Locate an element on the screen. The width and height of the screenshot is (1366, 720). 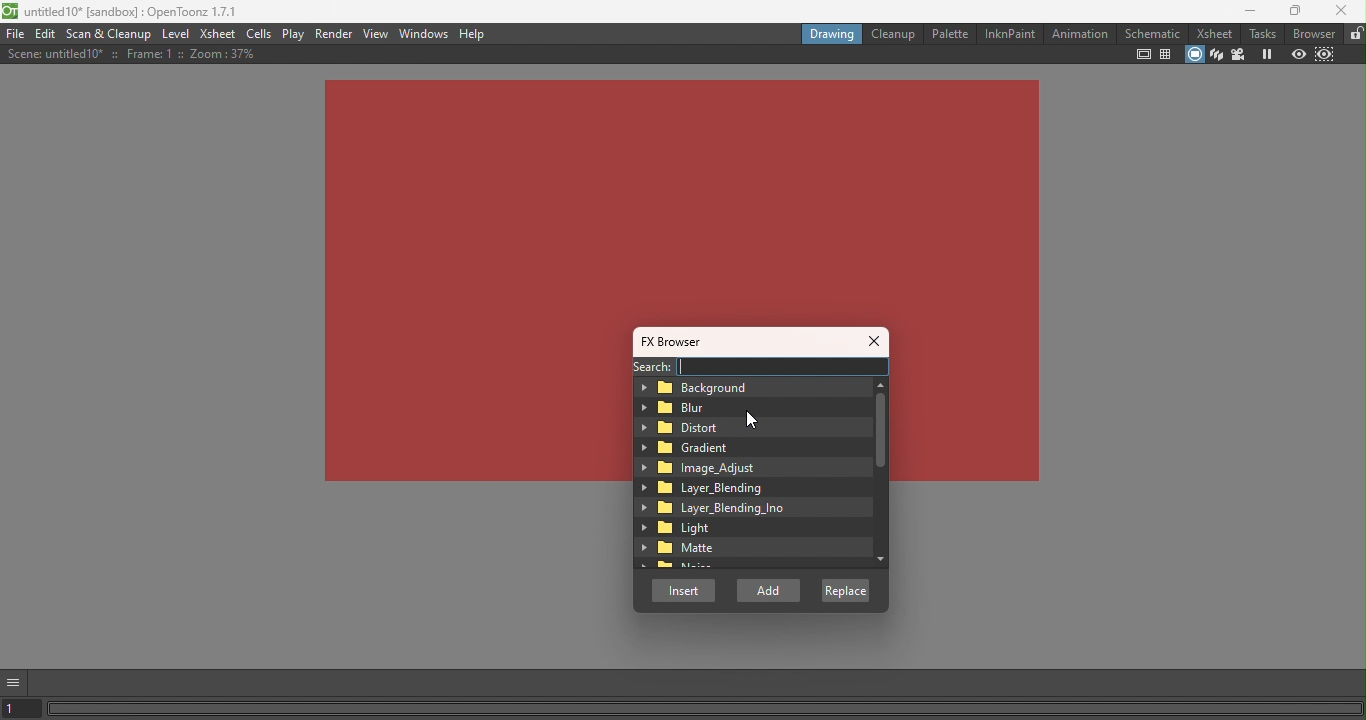
Image_adjust is located at coordinates (705, 468).